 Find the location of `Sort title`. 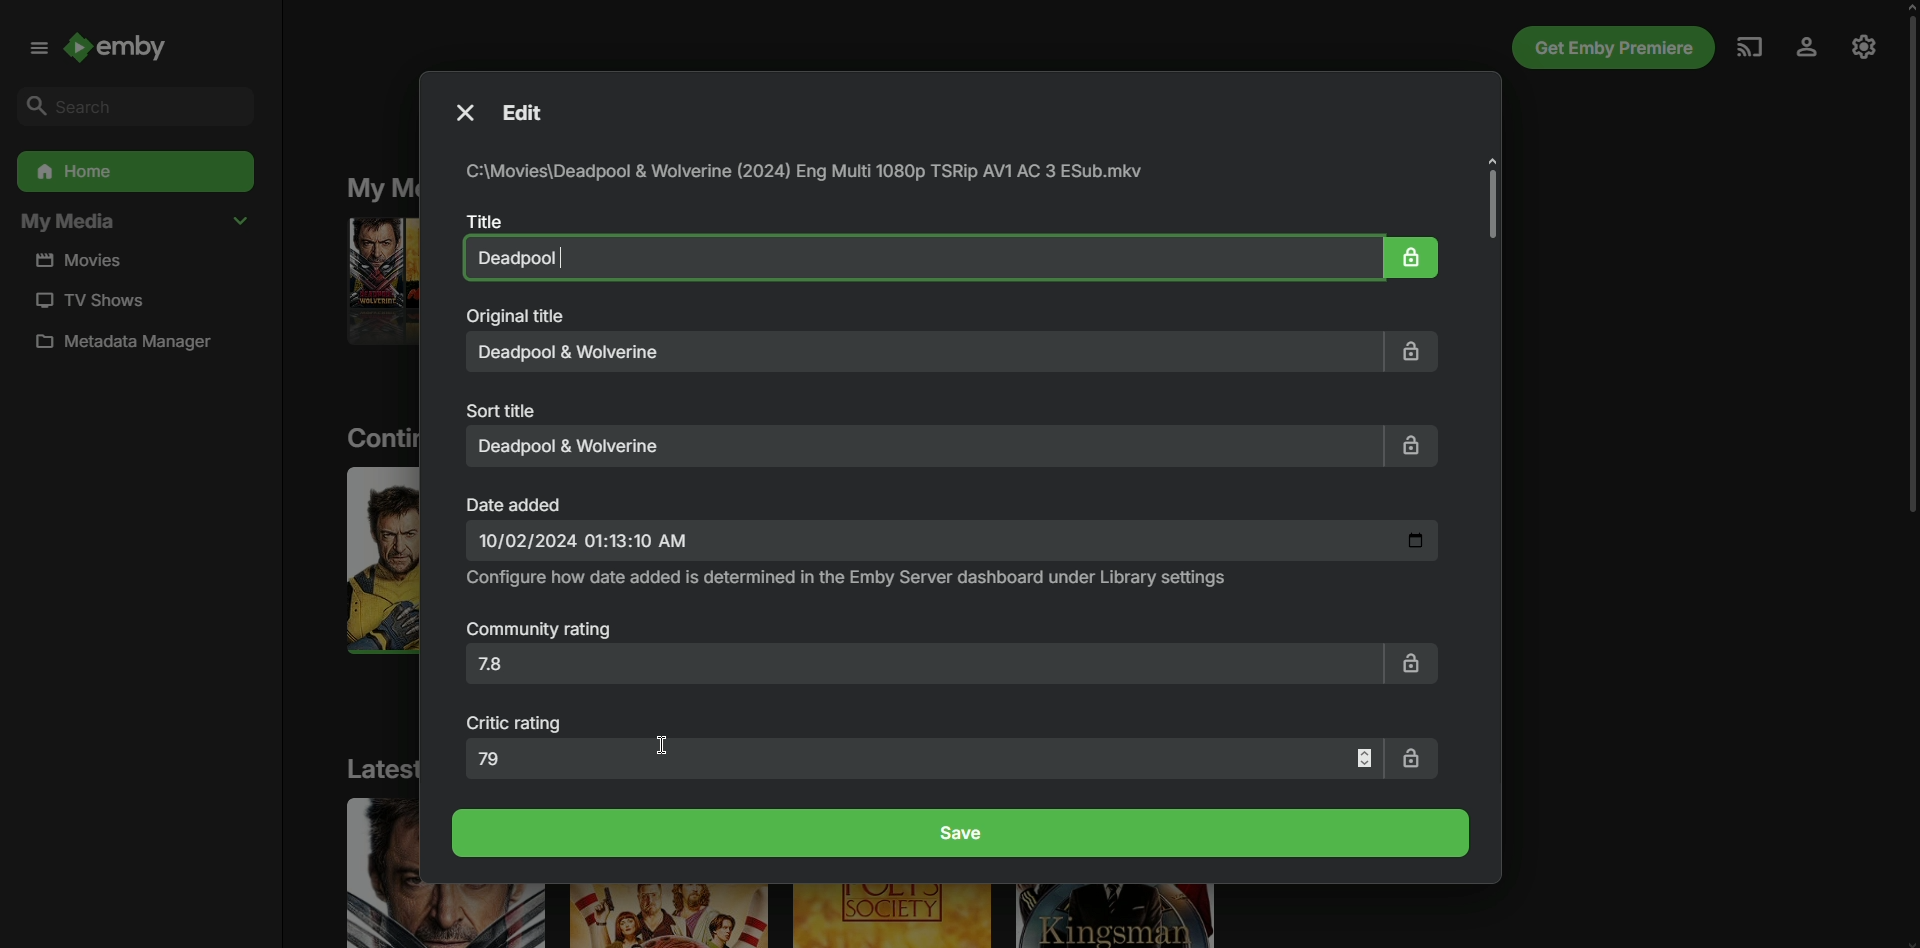

Sort title is located at coordinates (505, 409).